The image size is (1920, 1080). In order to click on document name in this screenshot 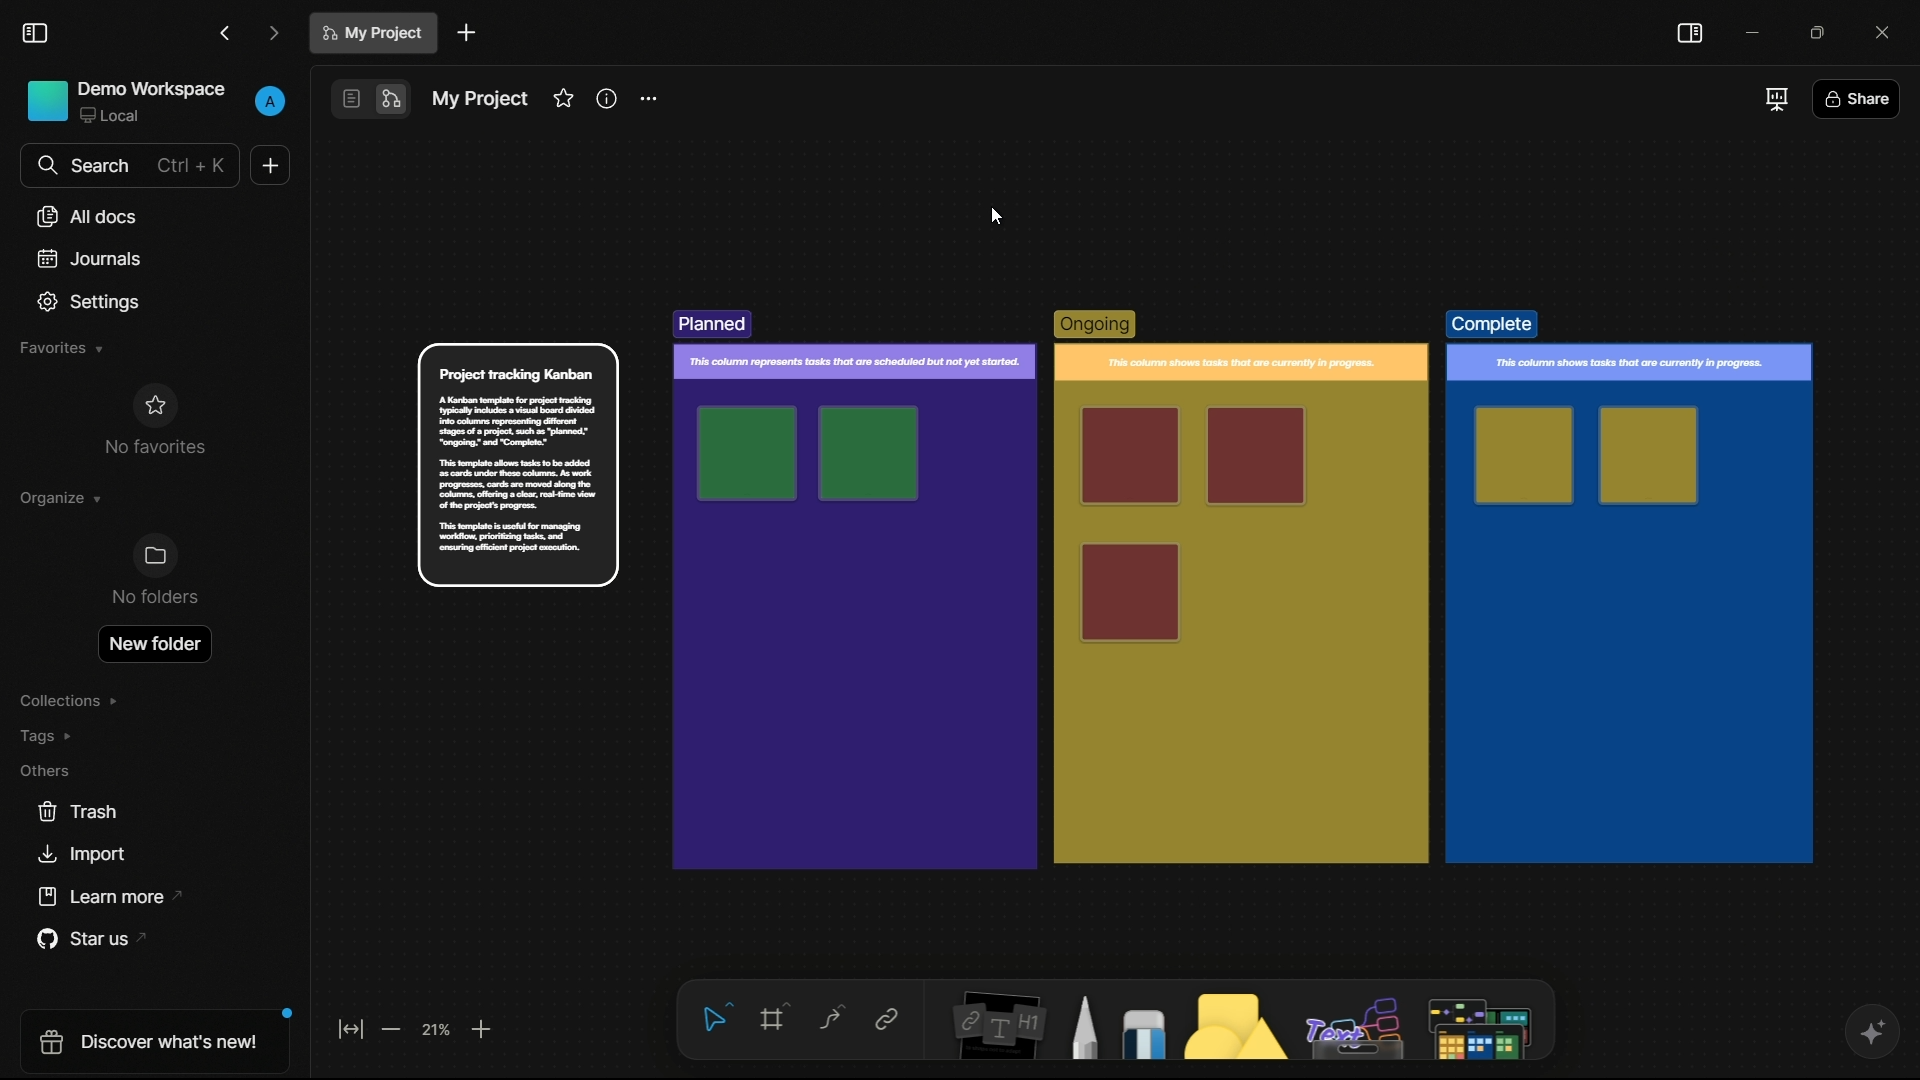, I will do `click(376, 33)`.